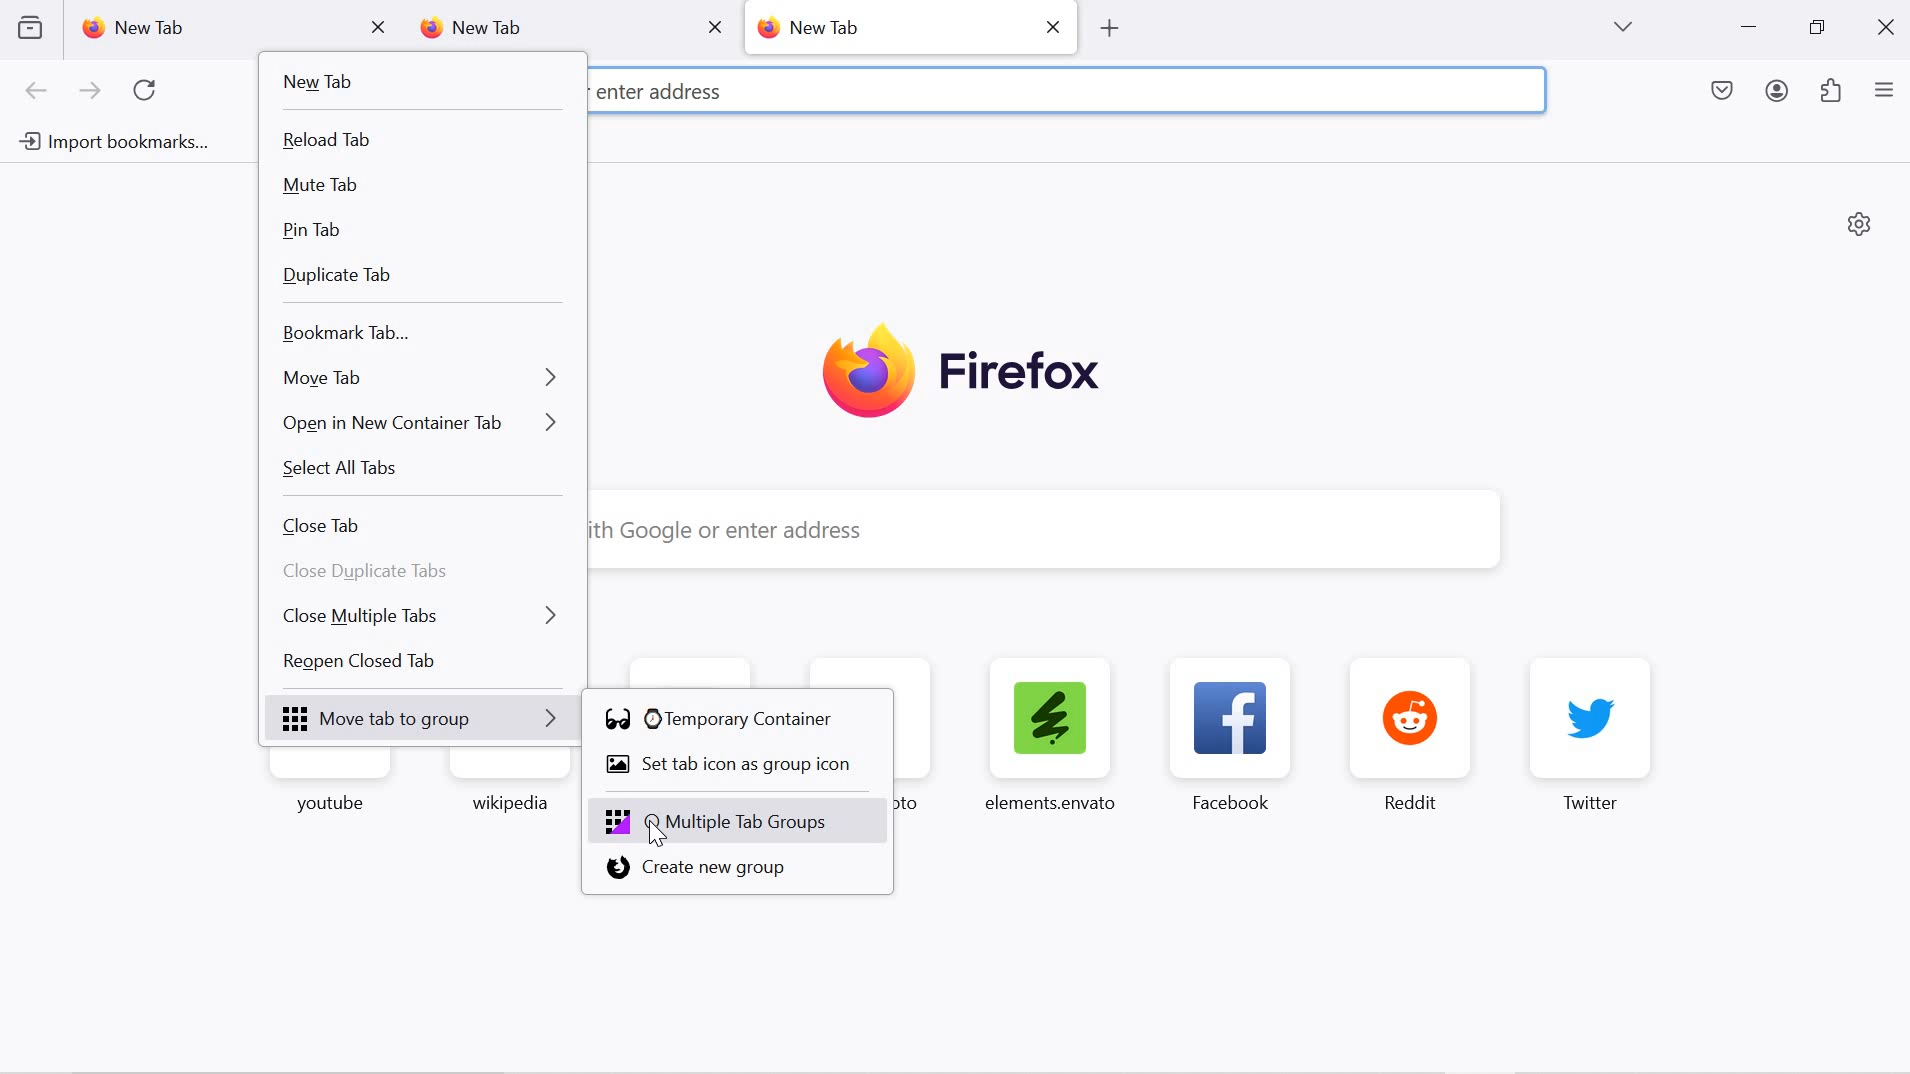  Describe the element at coordinates (507, 789) in the screenshot. I see `wikipedia favorite` at that location.